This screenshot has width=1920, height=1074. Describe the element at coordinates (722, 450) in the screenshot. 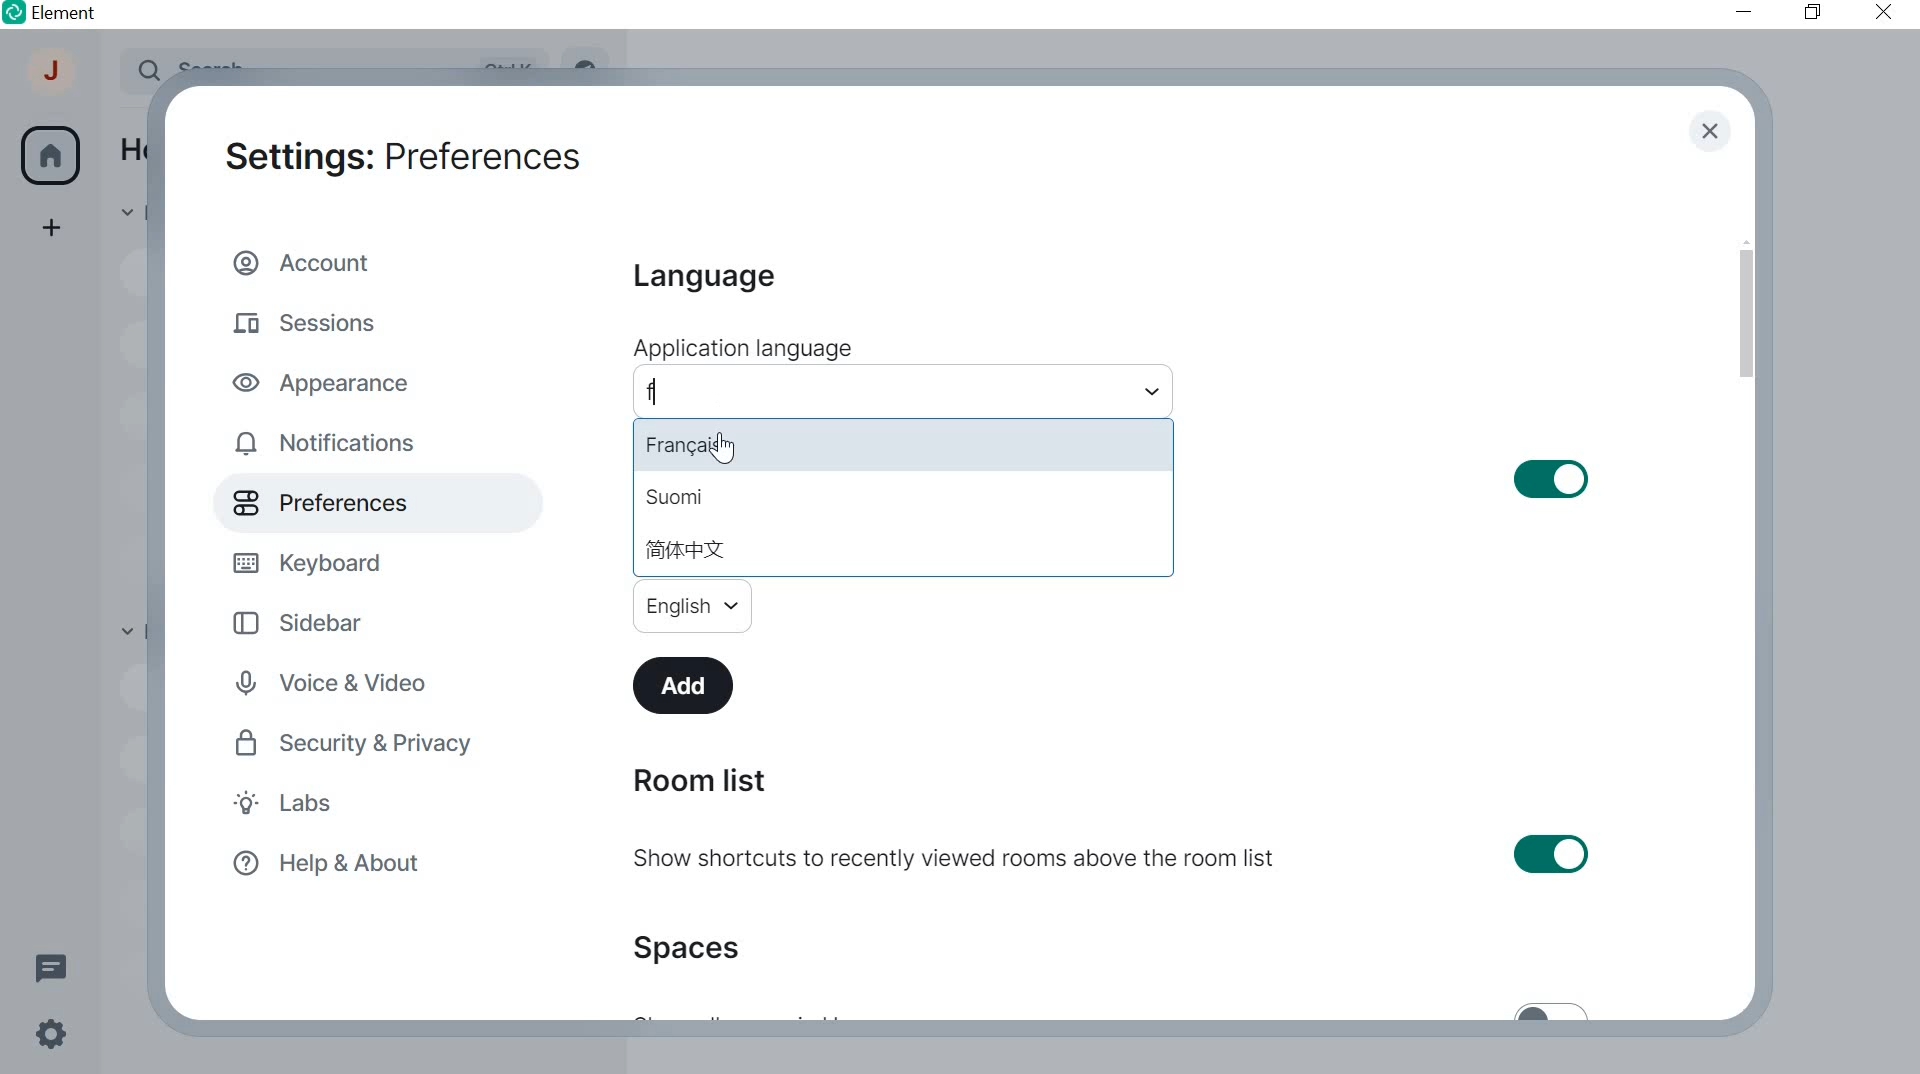

I see `CURSOR` at that location.